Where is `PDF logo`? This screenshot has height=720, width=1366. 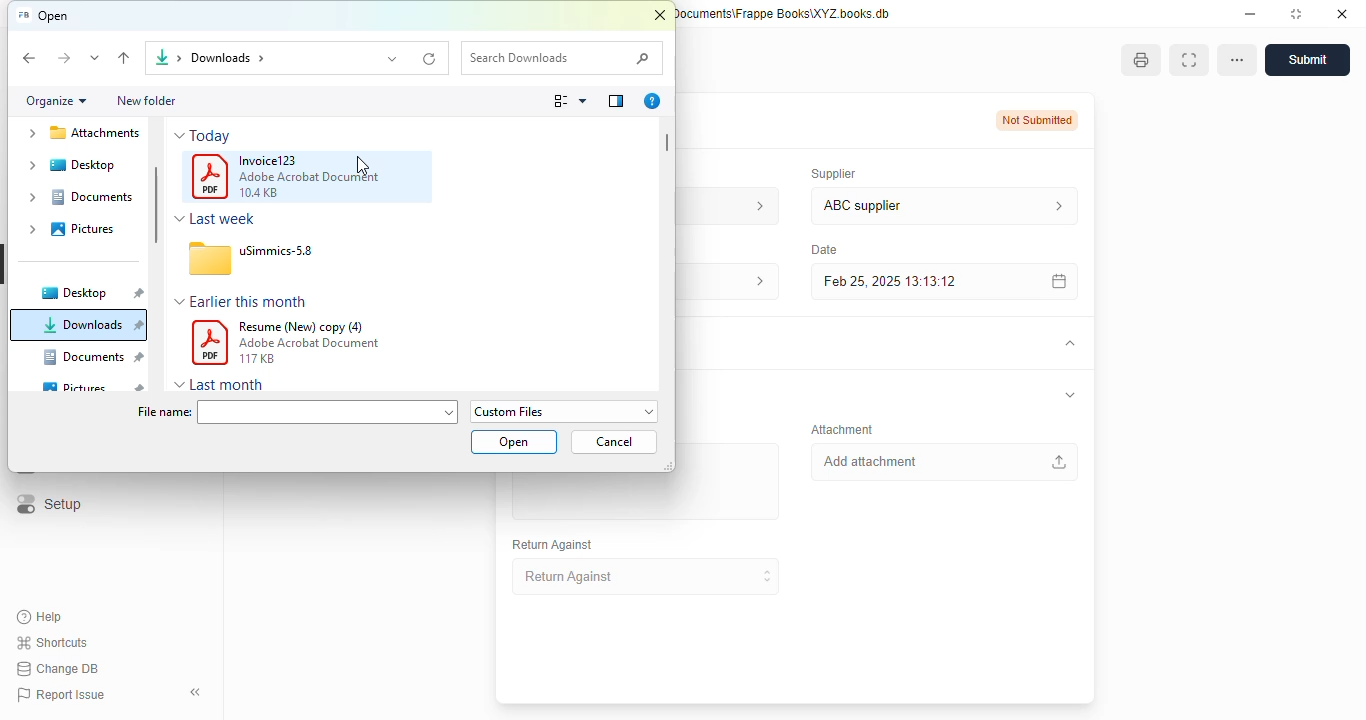 PDF logo is located at coordinates (210, 343).